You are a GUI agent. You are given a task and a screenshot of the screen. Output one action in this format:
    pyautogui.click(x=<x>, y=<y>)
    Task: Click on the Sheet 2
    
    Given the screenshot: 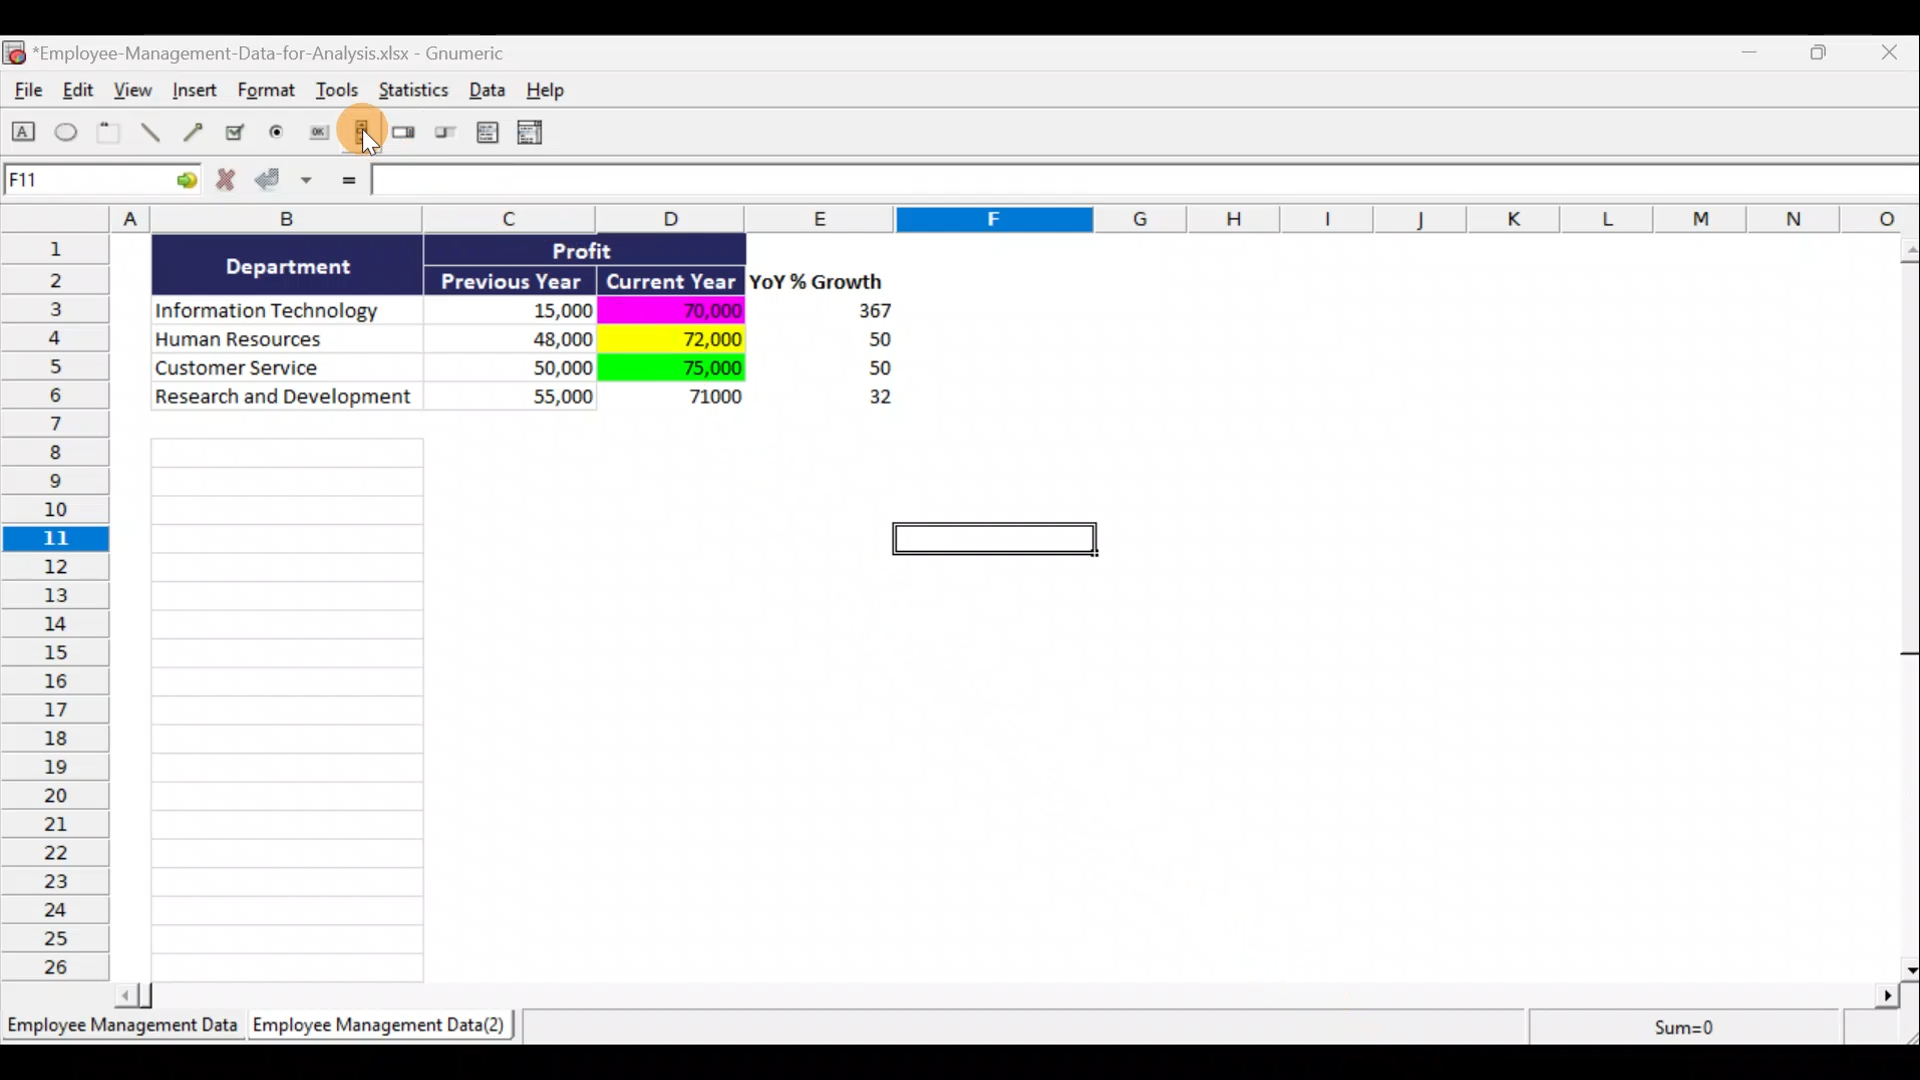 What is the action you would take?
    pyautogui.click(x=385, y=1030)
    